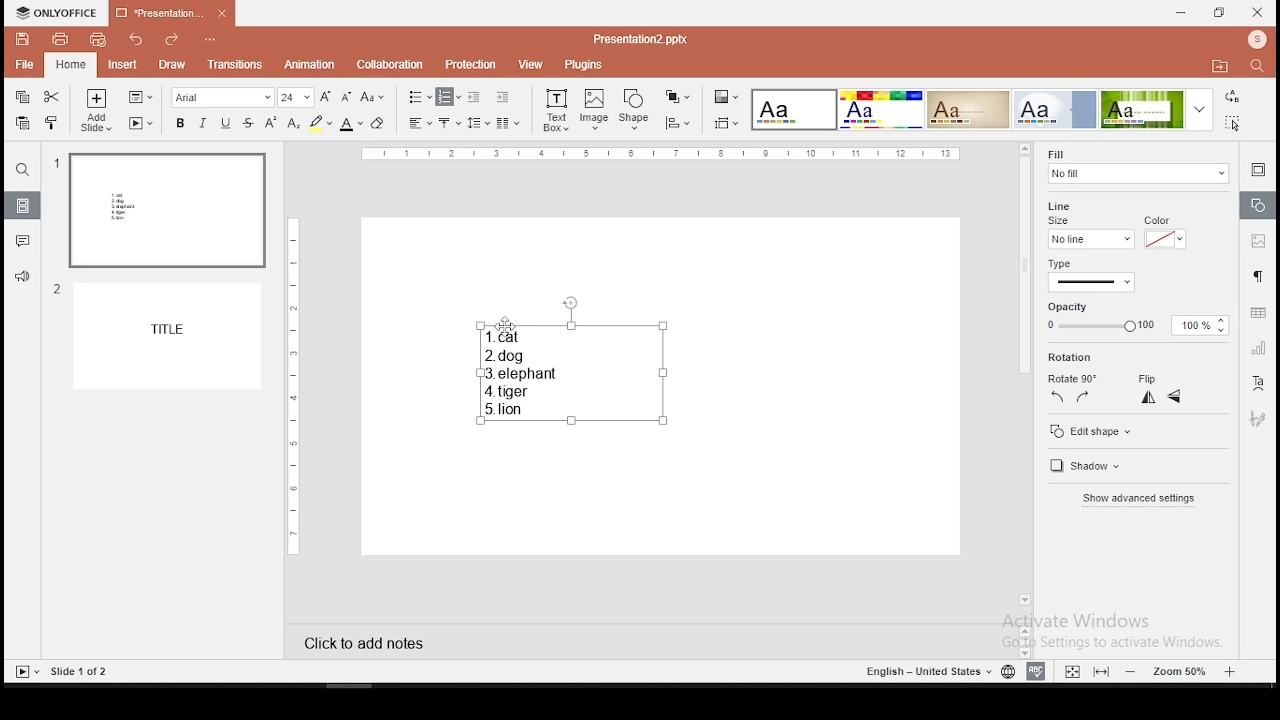 This screenshot has width=1280, height=720. Describe the element at coordinates (1059, 398) in the screenshot. I see `rotate 90 counterclockwise` at that location.